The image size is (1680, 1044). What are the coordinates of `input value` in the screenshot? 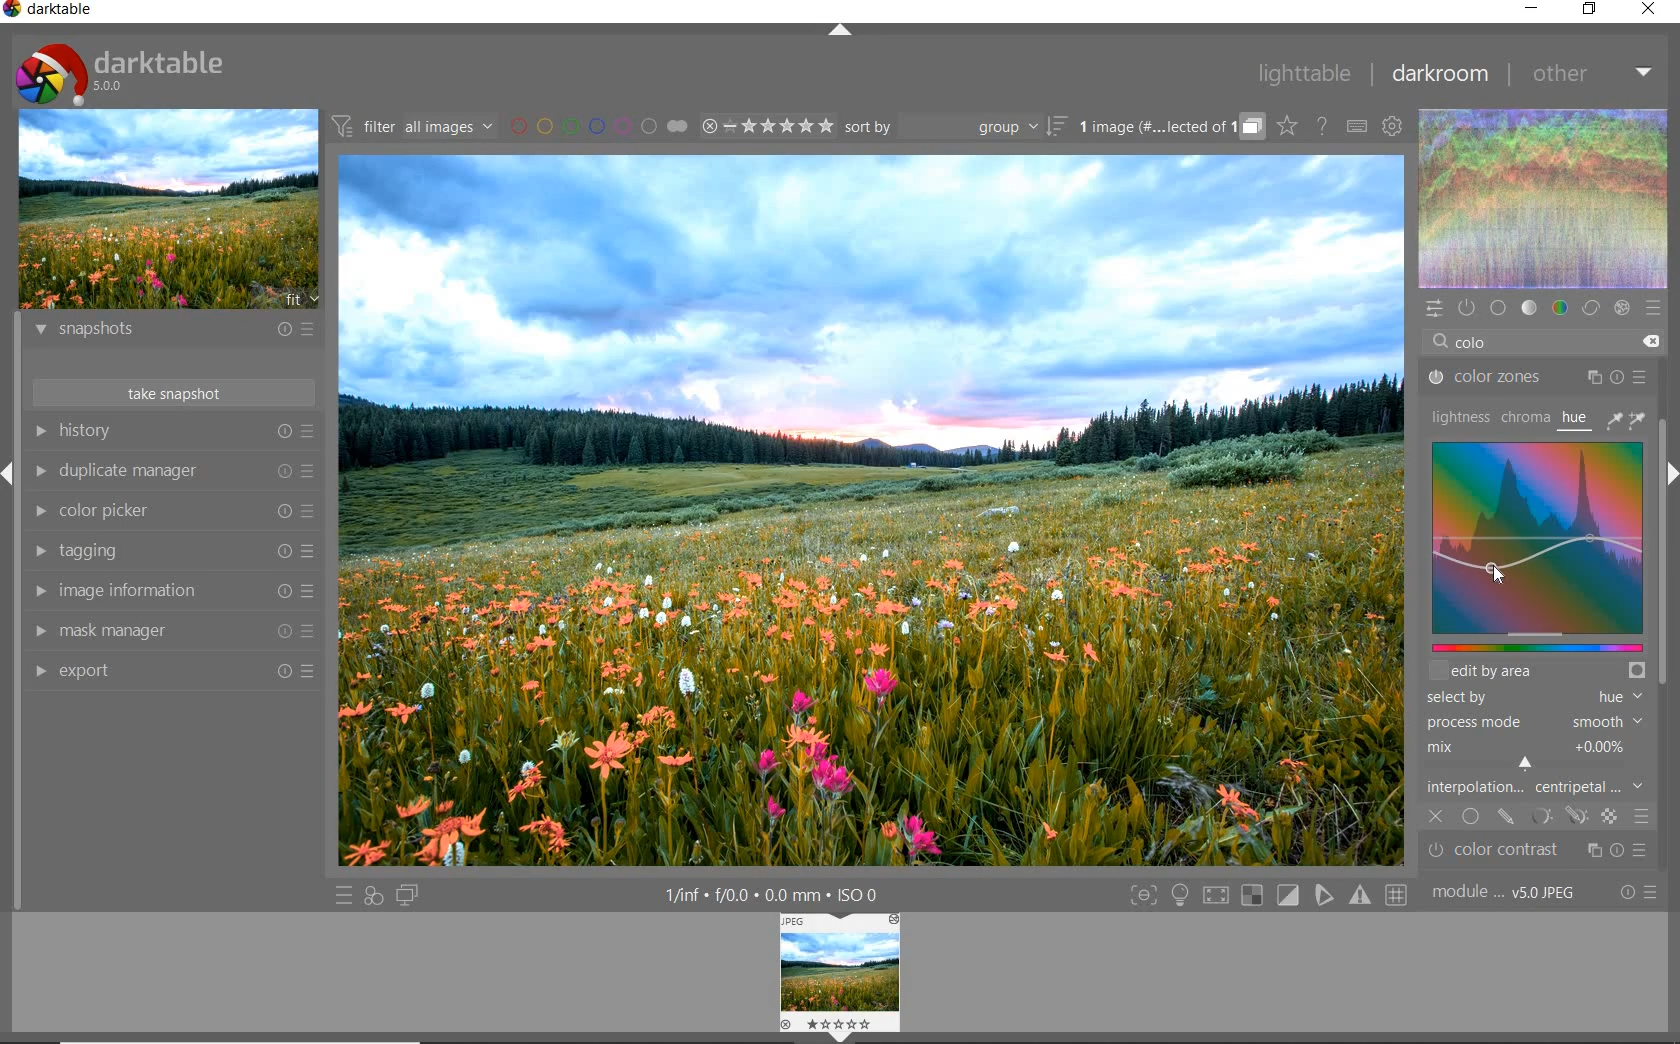 It's located at (1496, 344).